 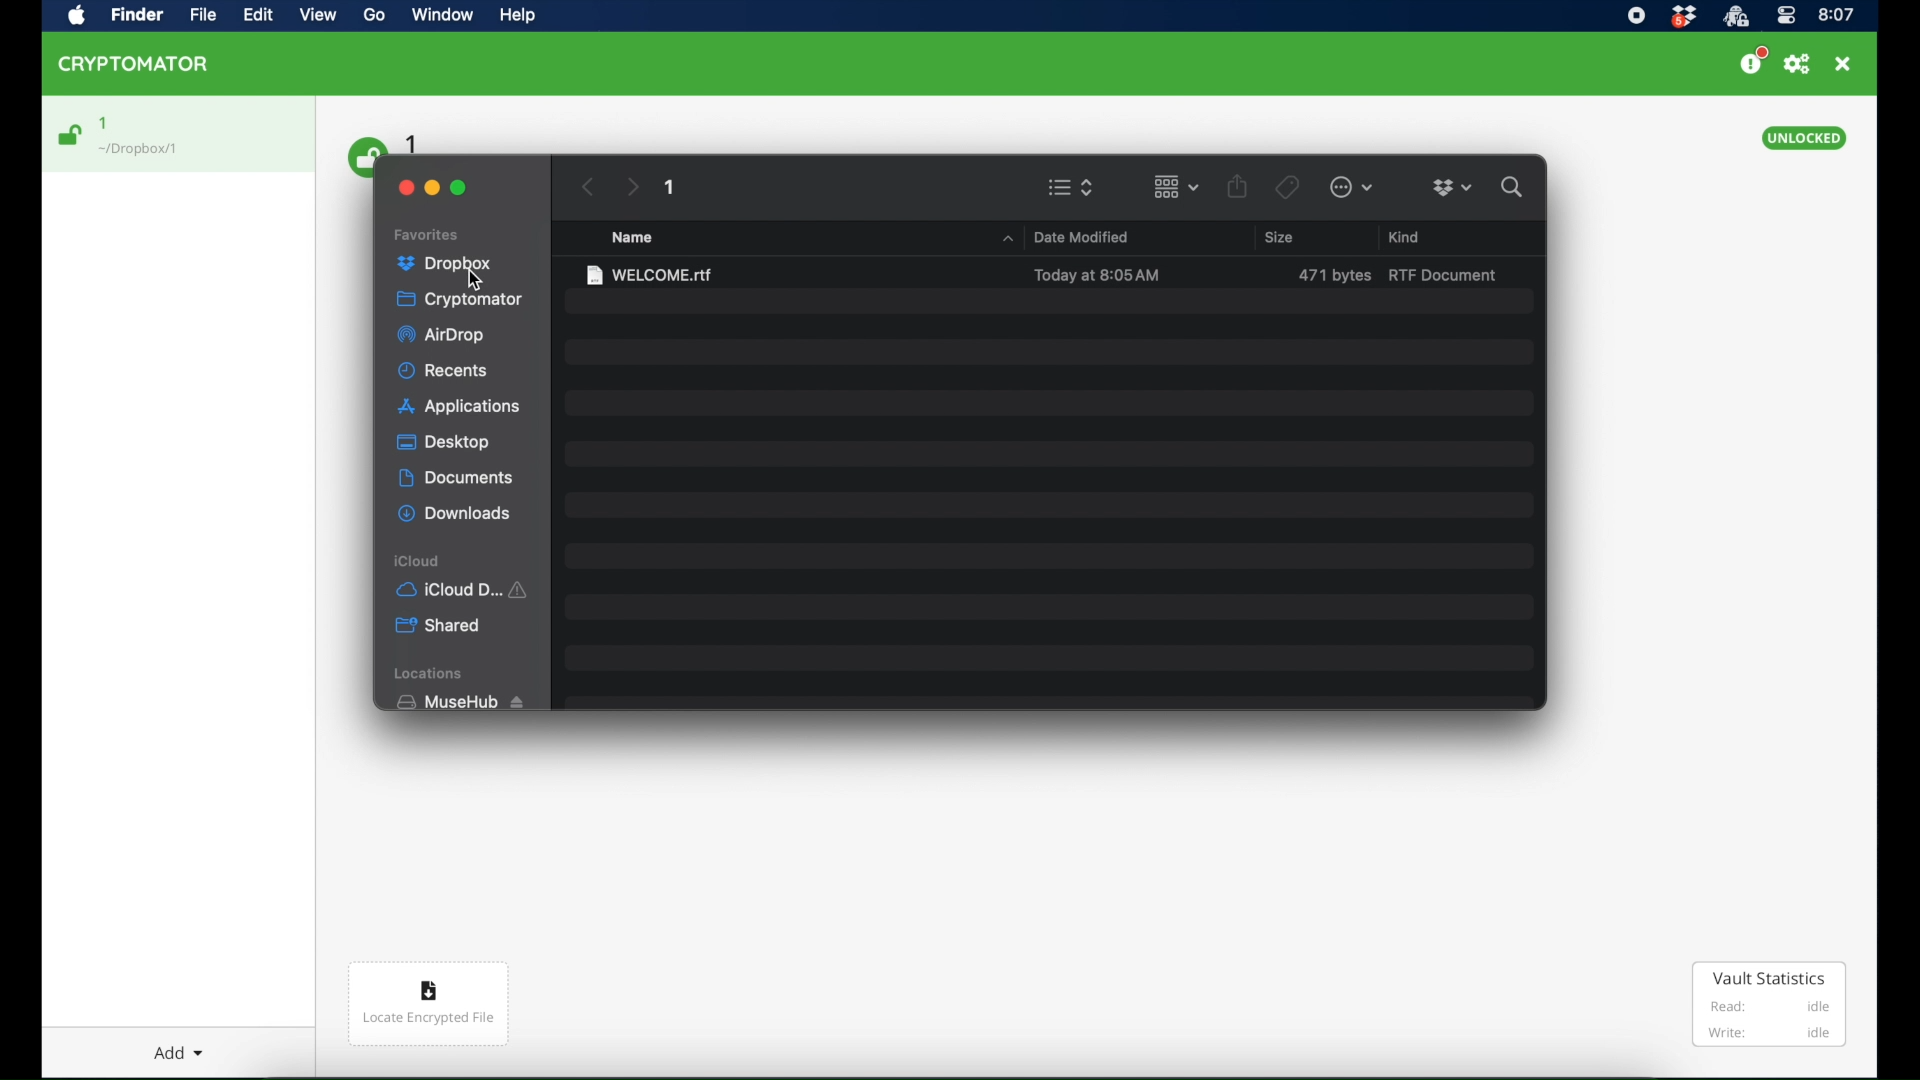 I want to click on 1, so click(x=670, y=187).